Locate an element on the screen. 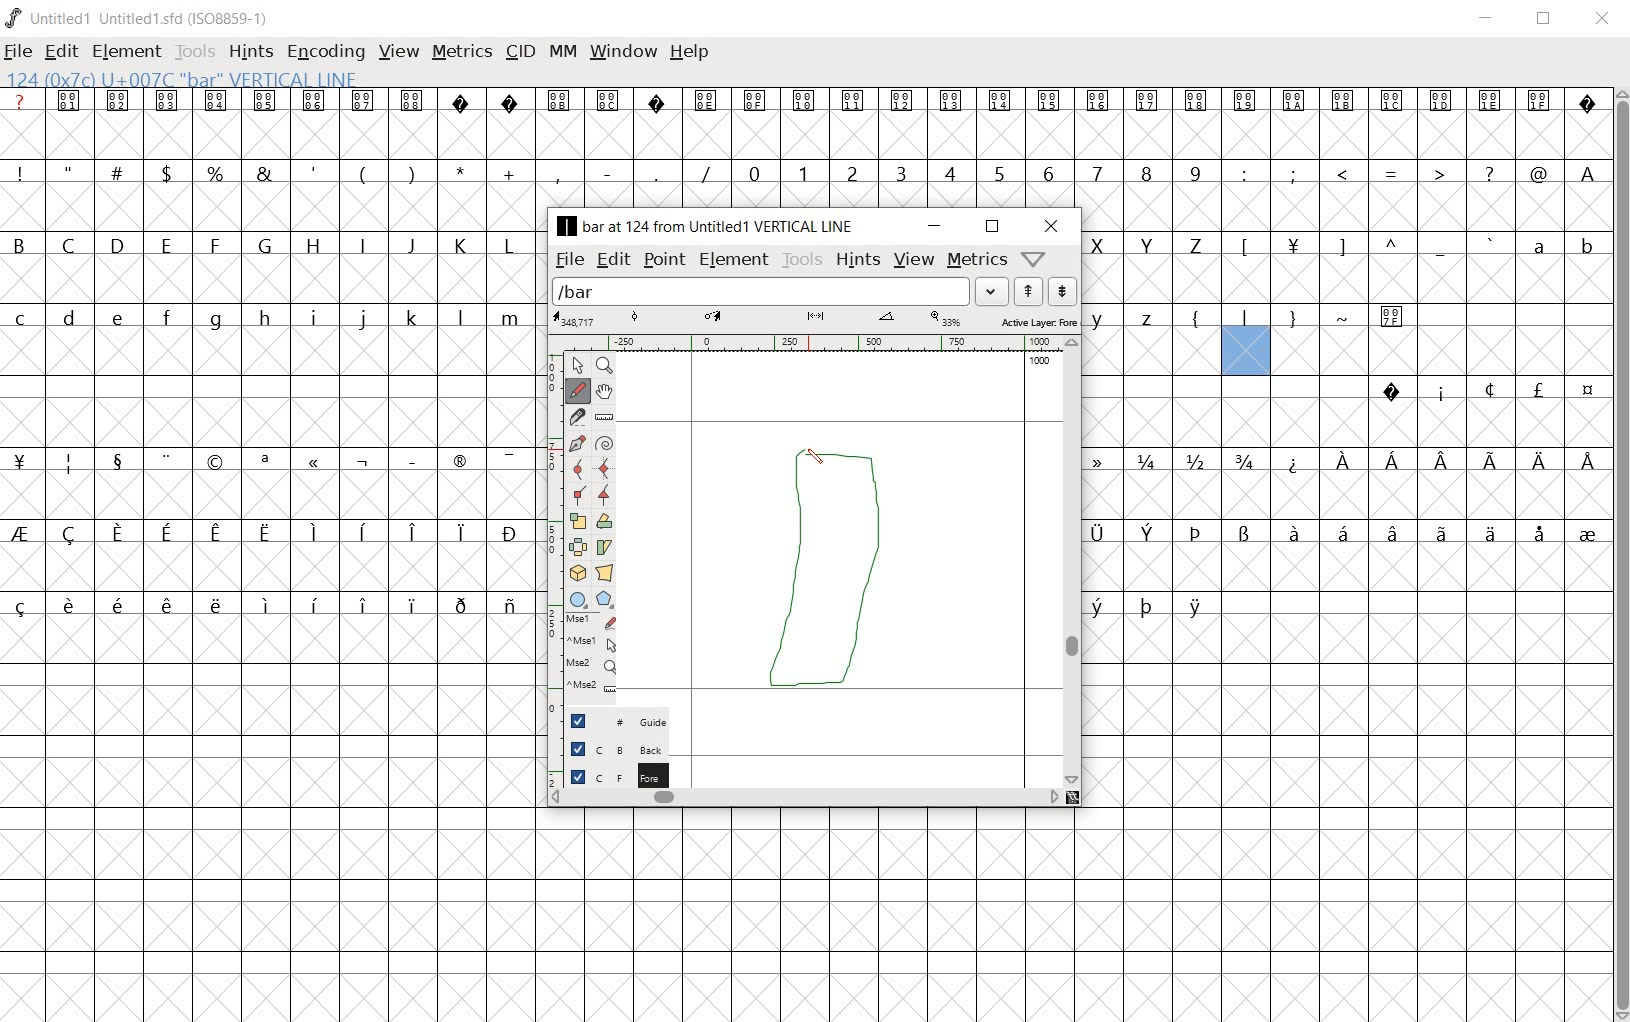  hints is located at coordinates (251, 52).